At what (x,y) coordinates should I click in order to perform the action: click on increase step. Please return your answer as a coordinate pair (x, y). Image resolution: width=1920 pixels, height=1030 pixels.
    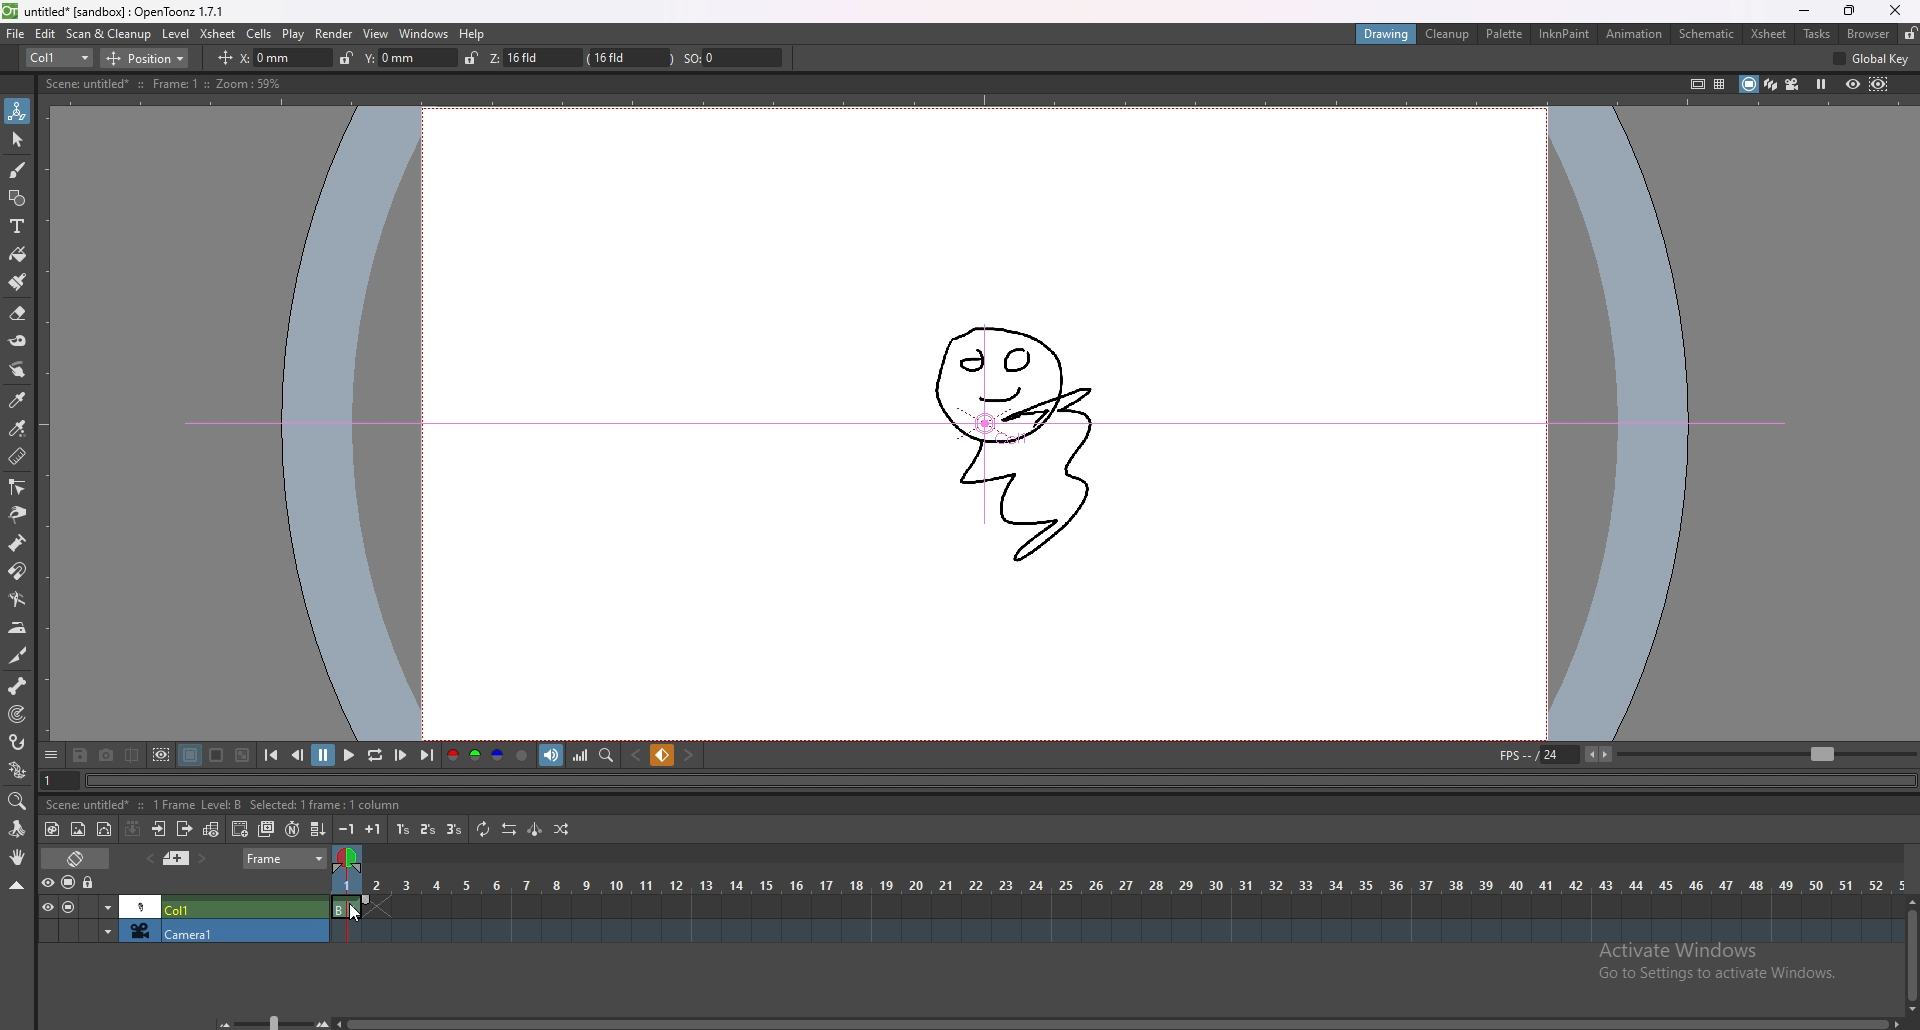
    Looking at the image, I should click on (376, 828).